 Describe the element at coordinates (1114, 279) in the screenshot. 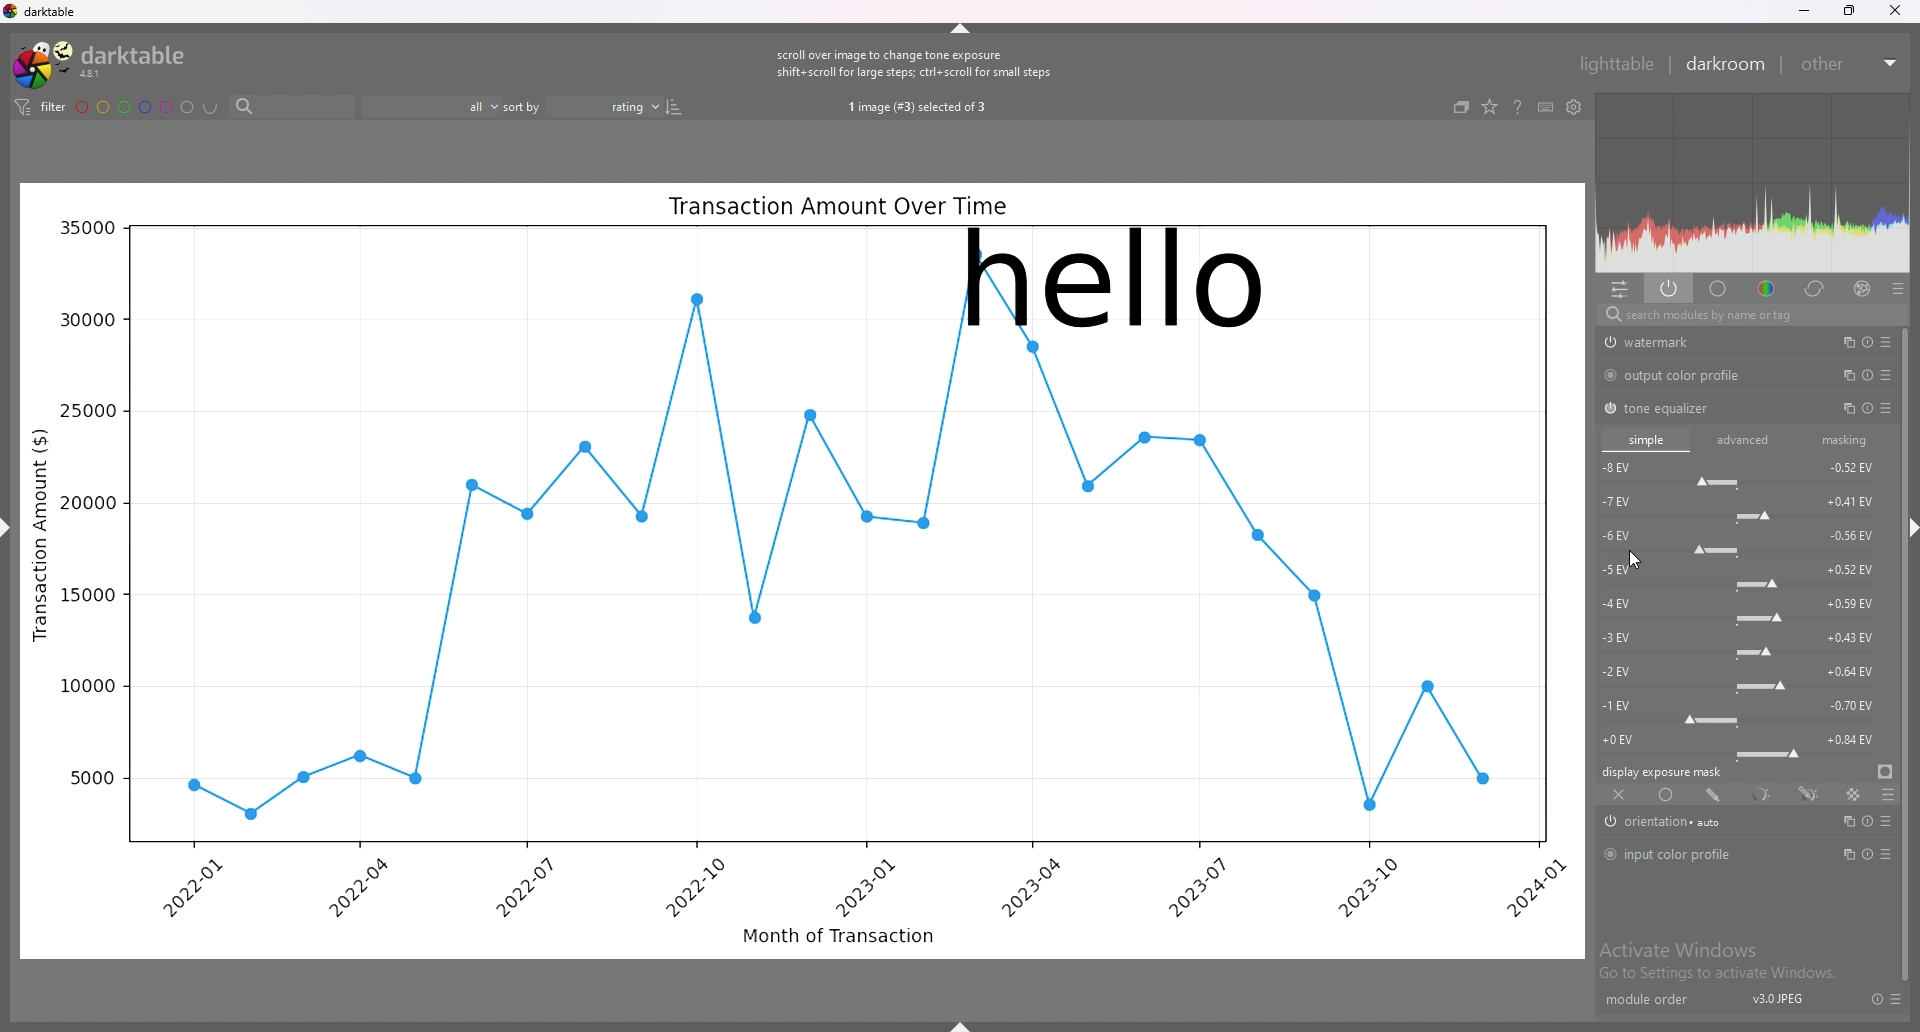

I see `hello` at that location.